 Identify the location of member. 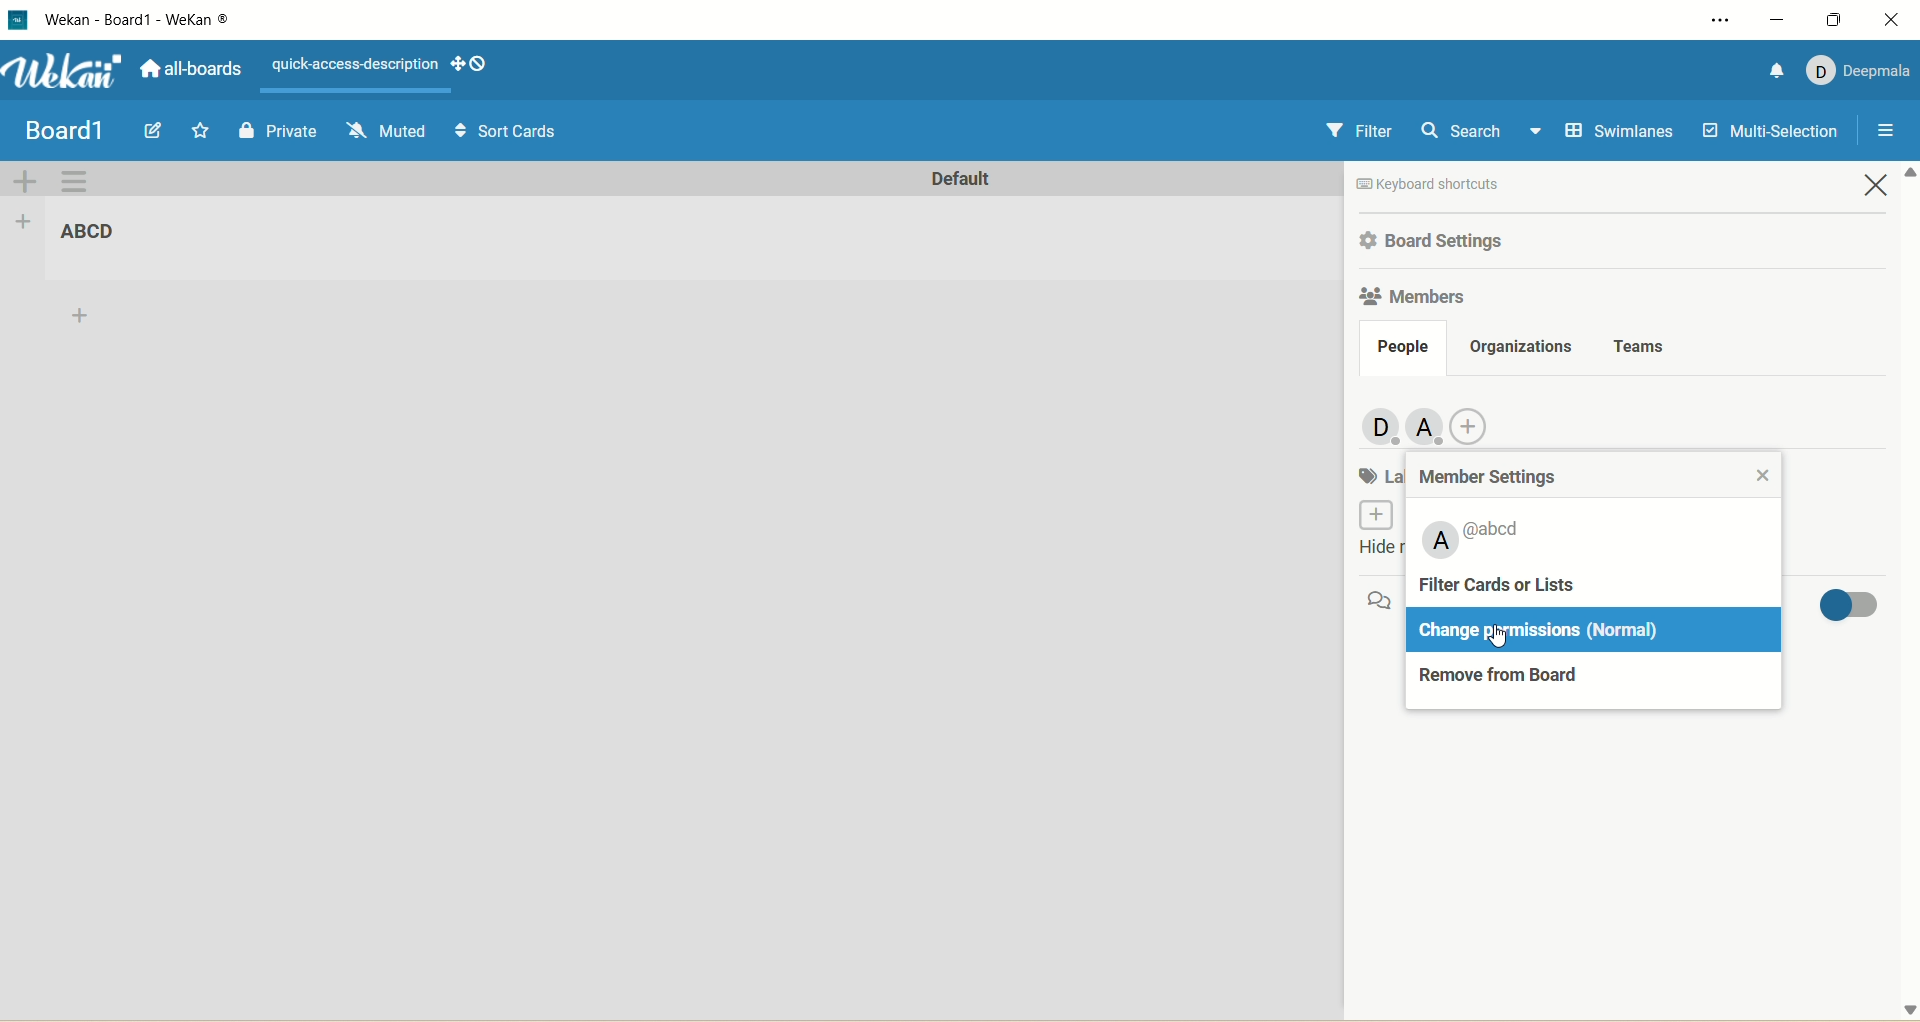
(1428, 429).